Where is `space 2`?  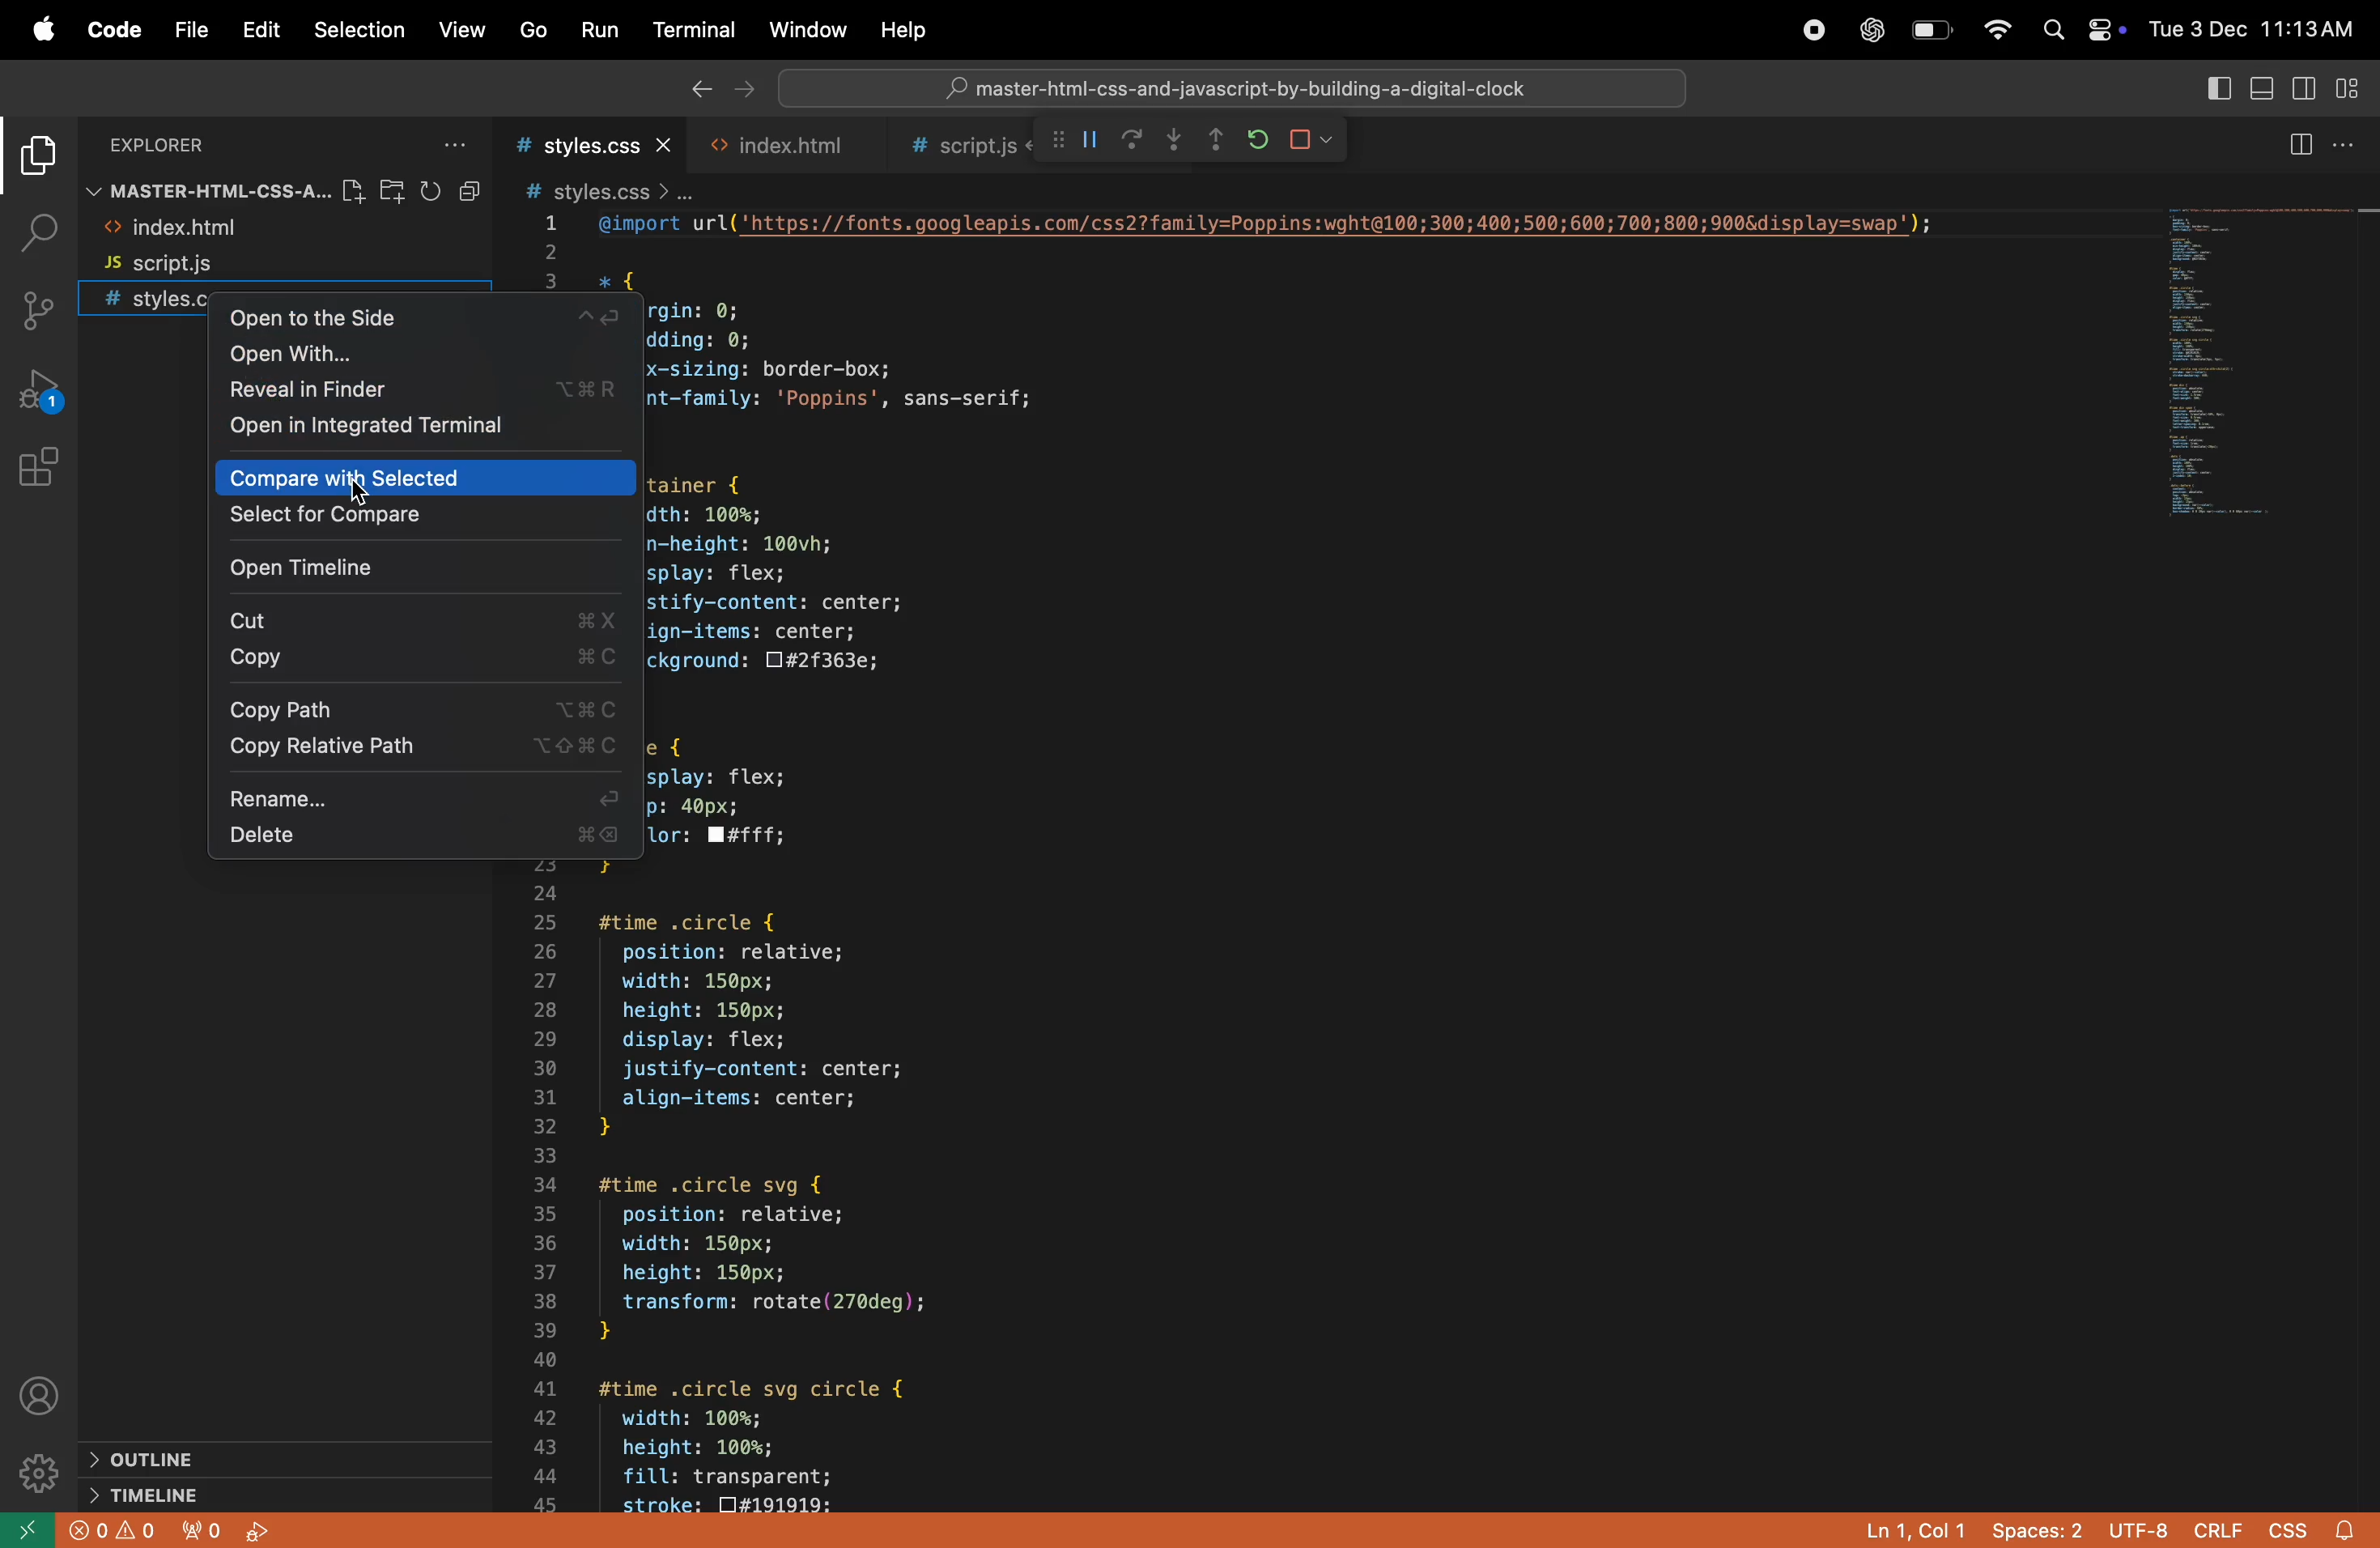 space 2 is located at coordinates (2037, 1534).